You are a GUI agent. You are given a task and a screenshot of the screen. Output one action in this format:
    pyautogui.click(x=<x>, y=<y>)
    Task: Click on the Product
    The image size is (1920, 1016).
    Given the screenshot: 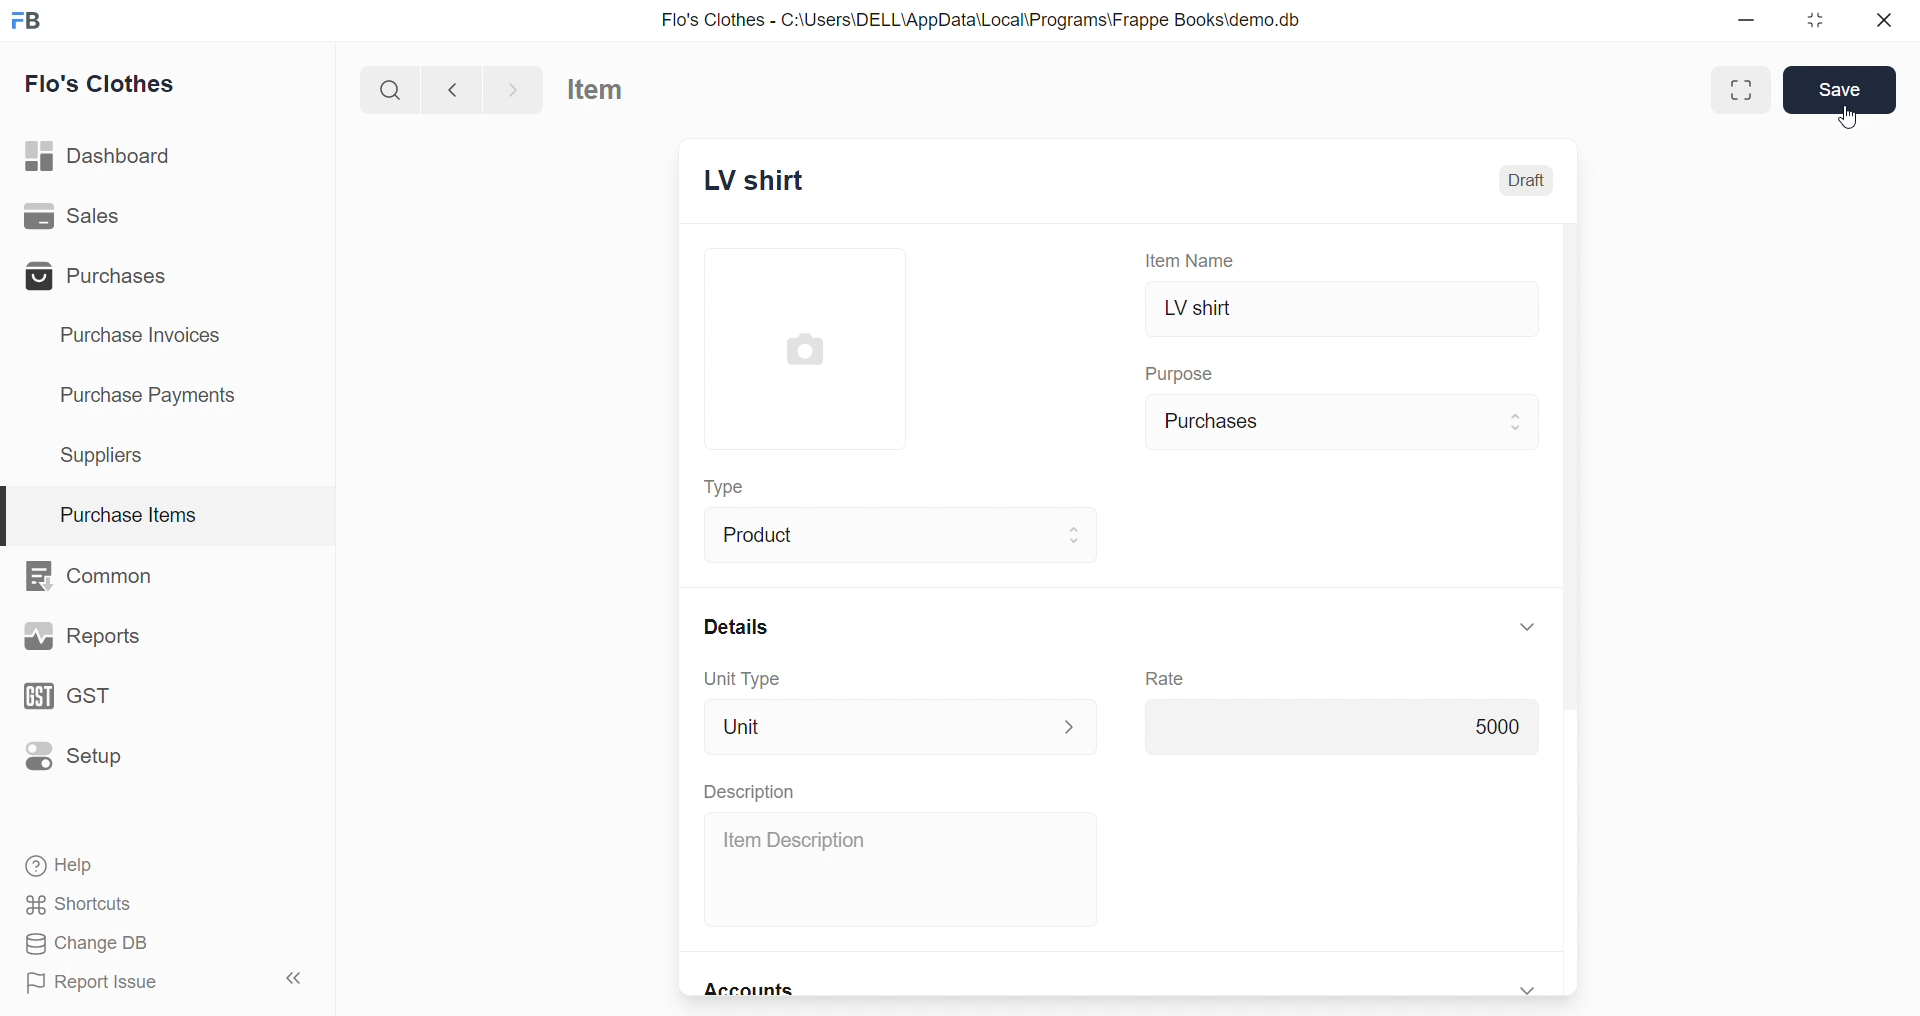 What is the action you would take?
    pyautogui.click(x=905, y=533)
    